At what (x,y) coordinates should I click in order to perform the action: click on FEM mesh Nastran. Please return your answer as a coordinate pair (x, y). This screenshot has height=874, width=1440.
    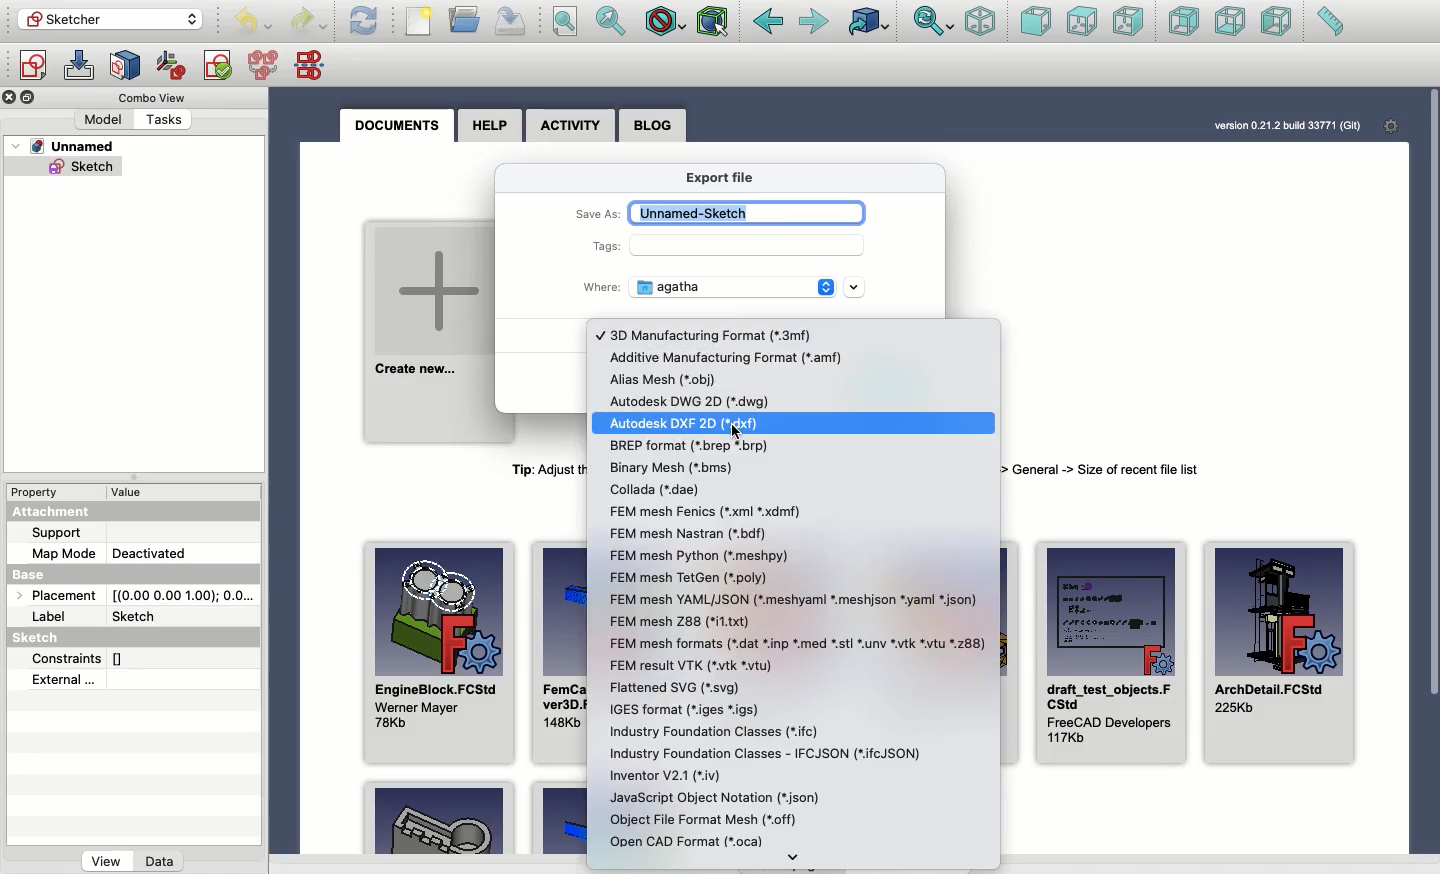
    Looking at the image, I should click on (687, 533).